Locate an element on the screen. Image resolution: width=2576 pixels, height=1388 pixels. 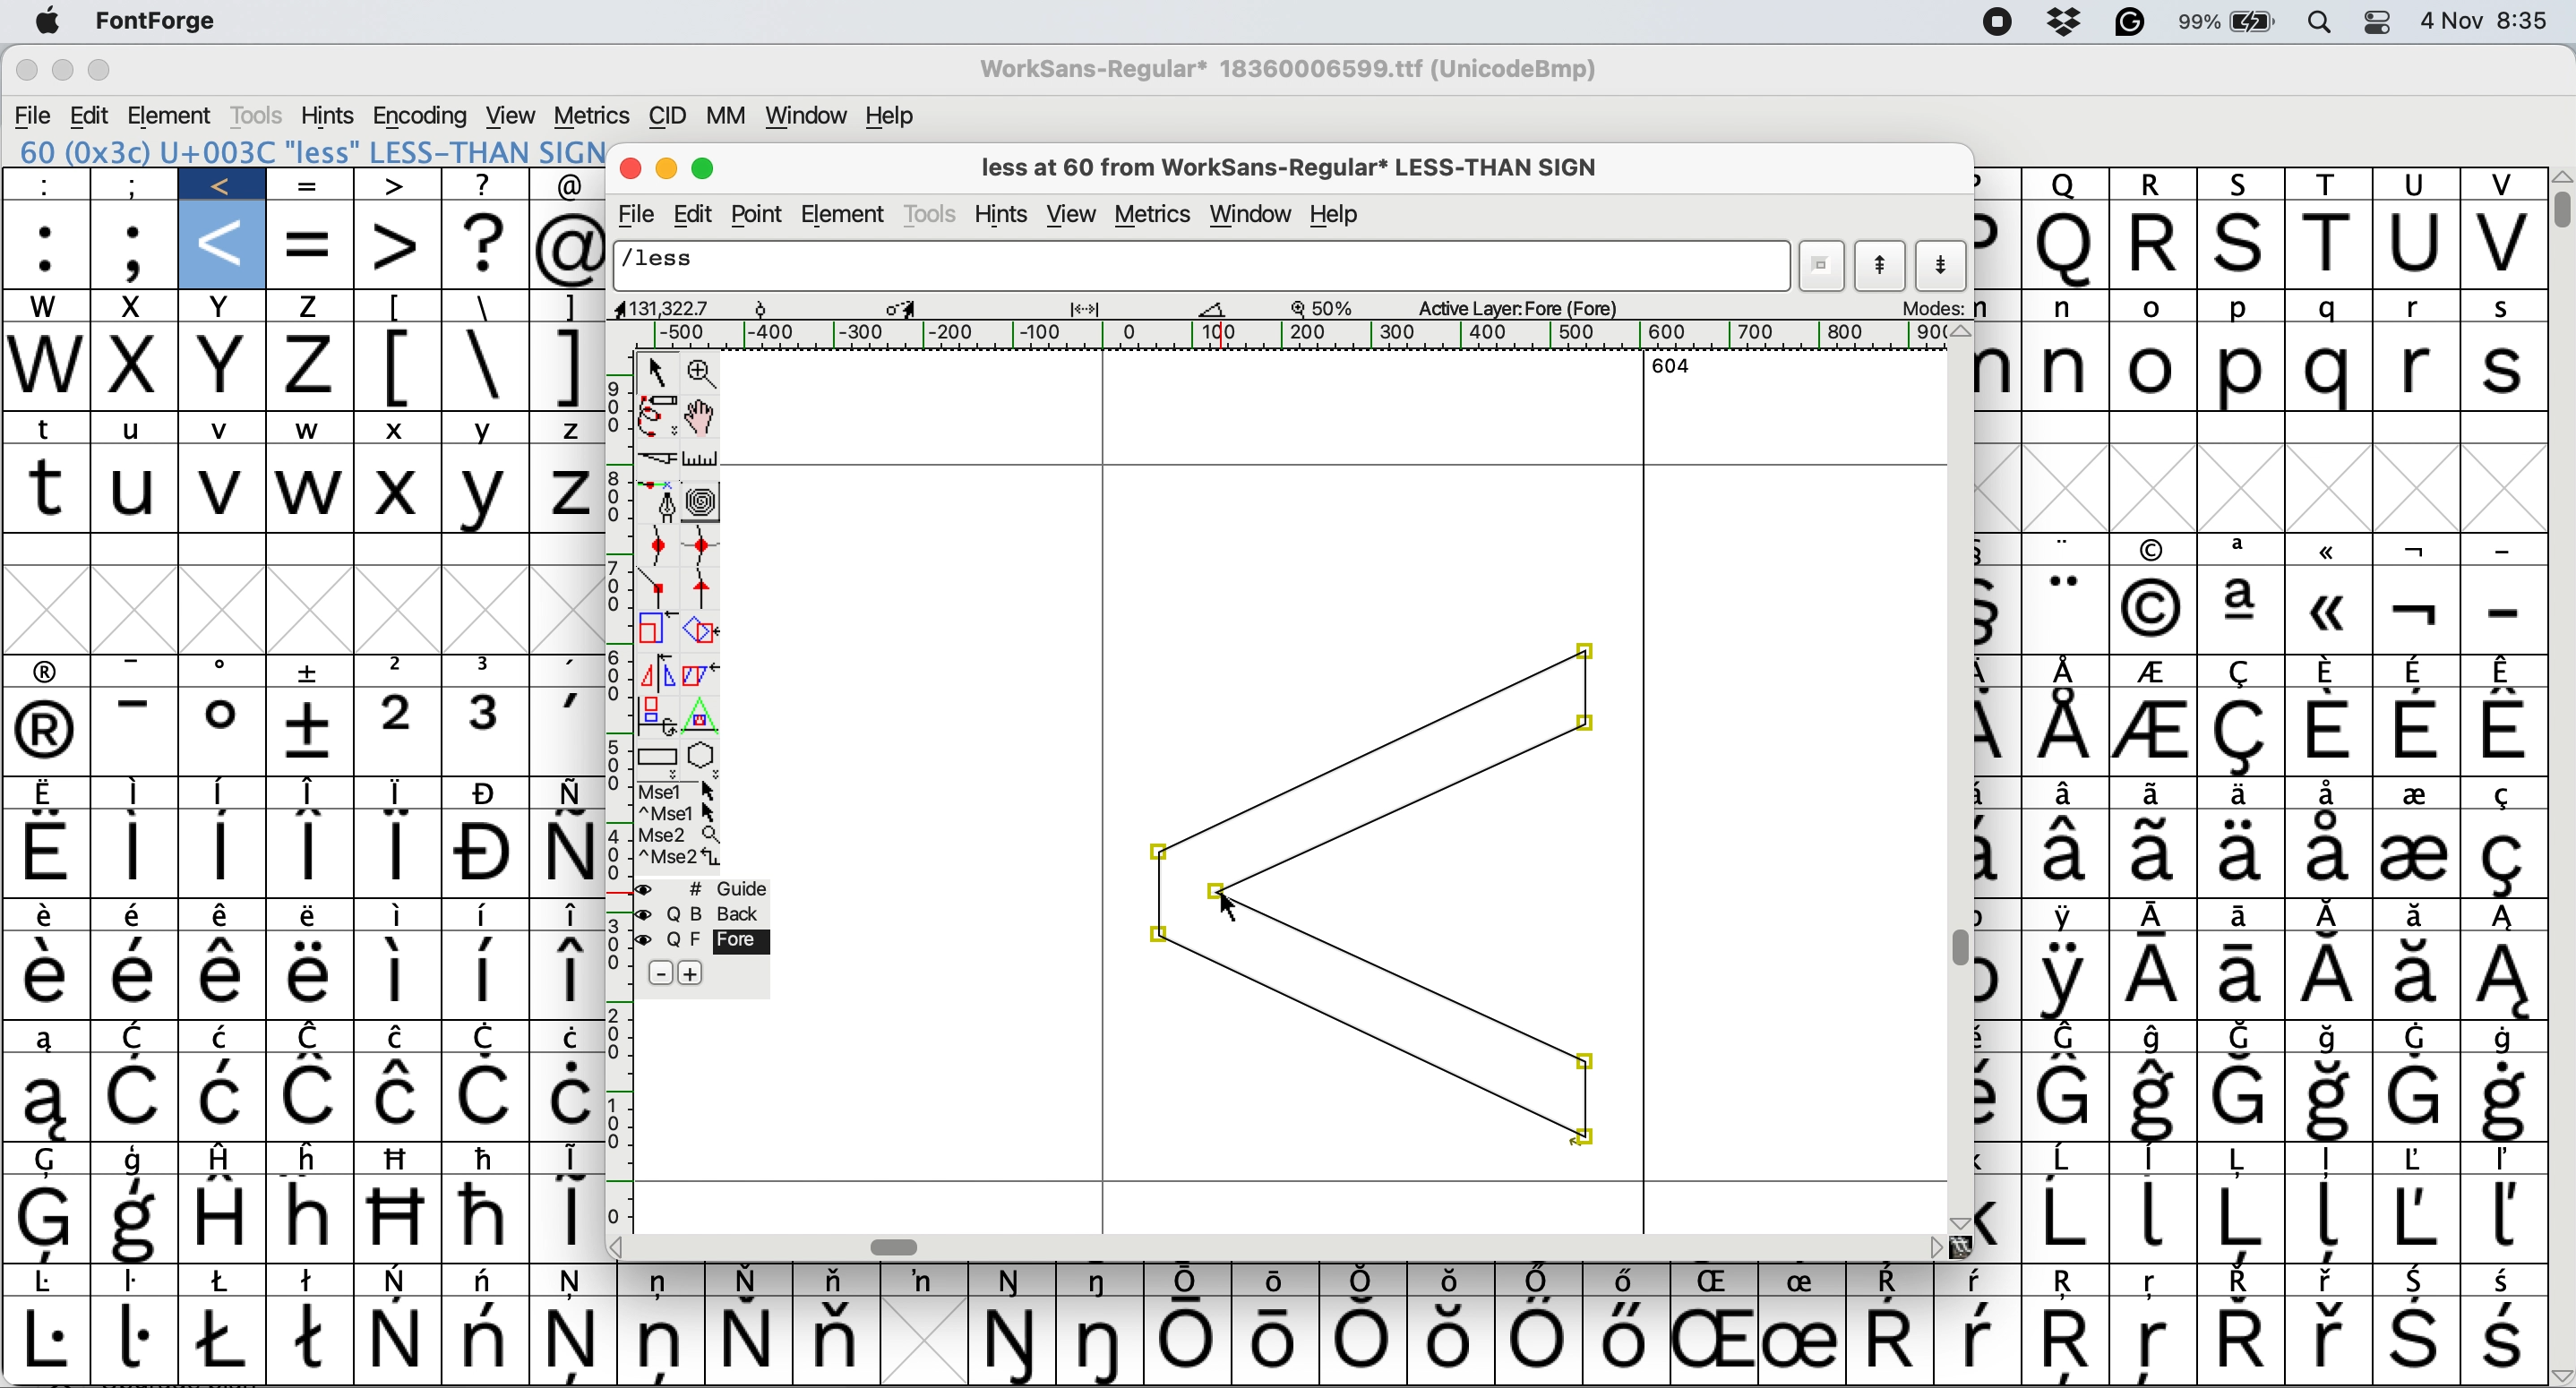
symbol is located at coordinates (1995, 982).